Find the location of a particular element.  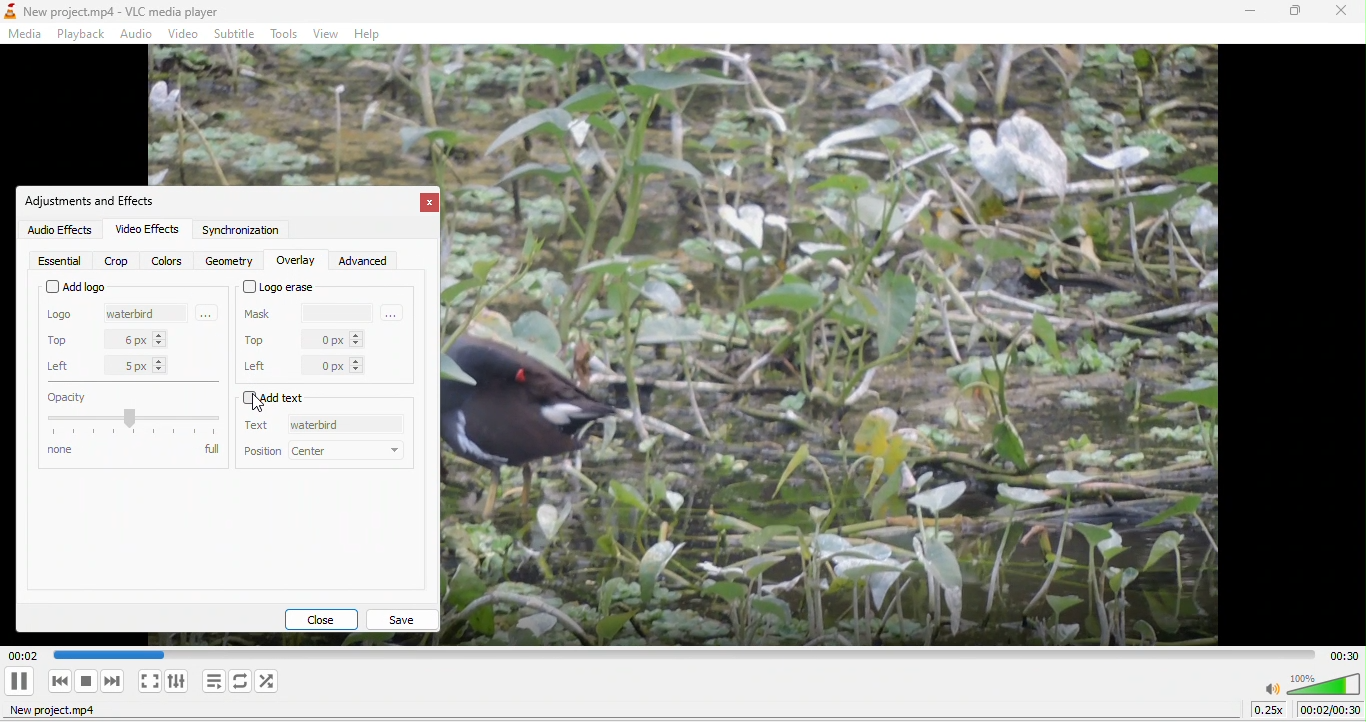

click to toggle between loop all is located at coordinates (241, 682).